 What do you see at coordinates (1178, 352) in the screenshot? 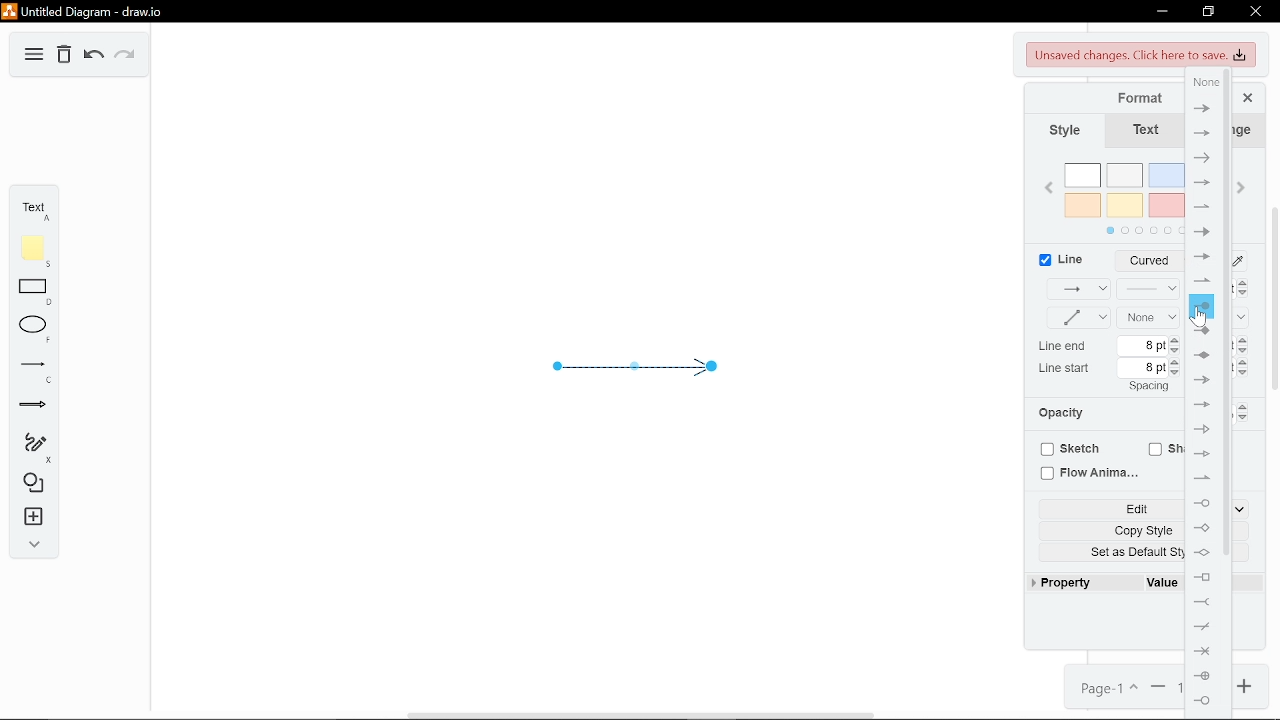
I see `Decrease line end spacing` at bounding box center [1178, 352].